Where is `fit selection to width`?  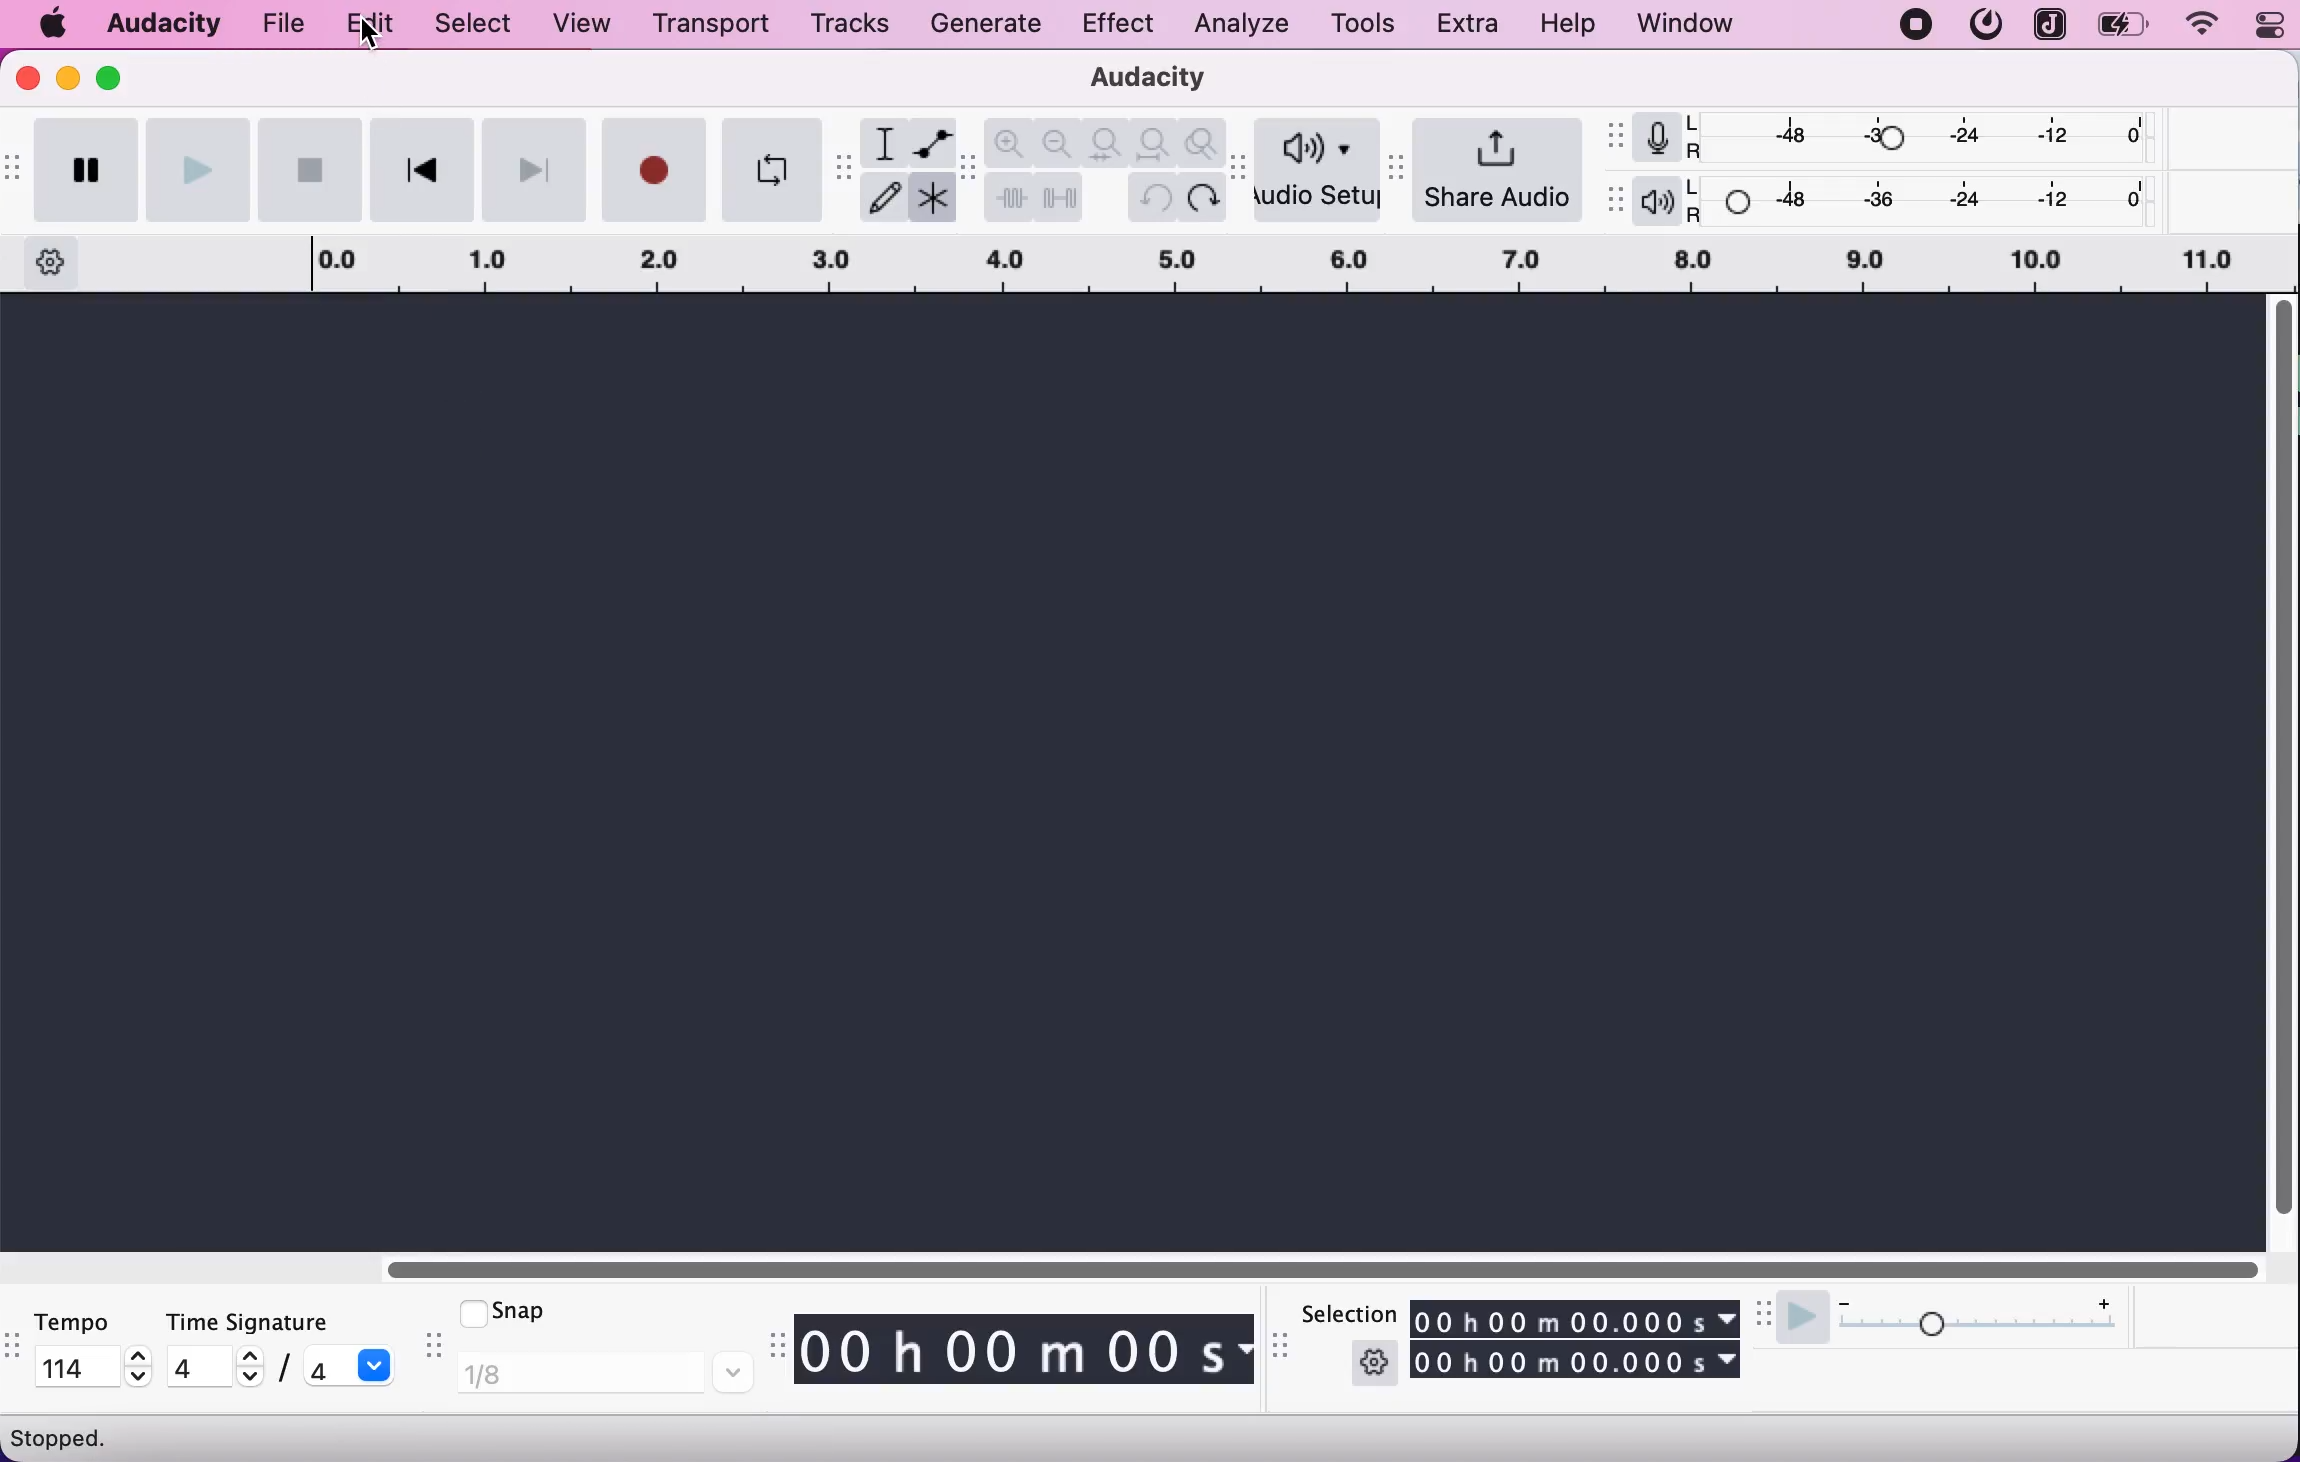 fit selection to width is located at coordinates (1108, 141).